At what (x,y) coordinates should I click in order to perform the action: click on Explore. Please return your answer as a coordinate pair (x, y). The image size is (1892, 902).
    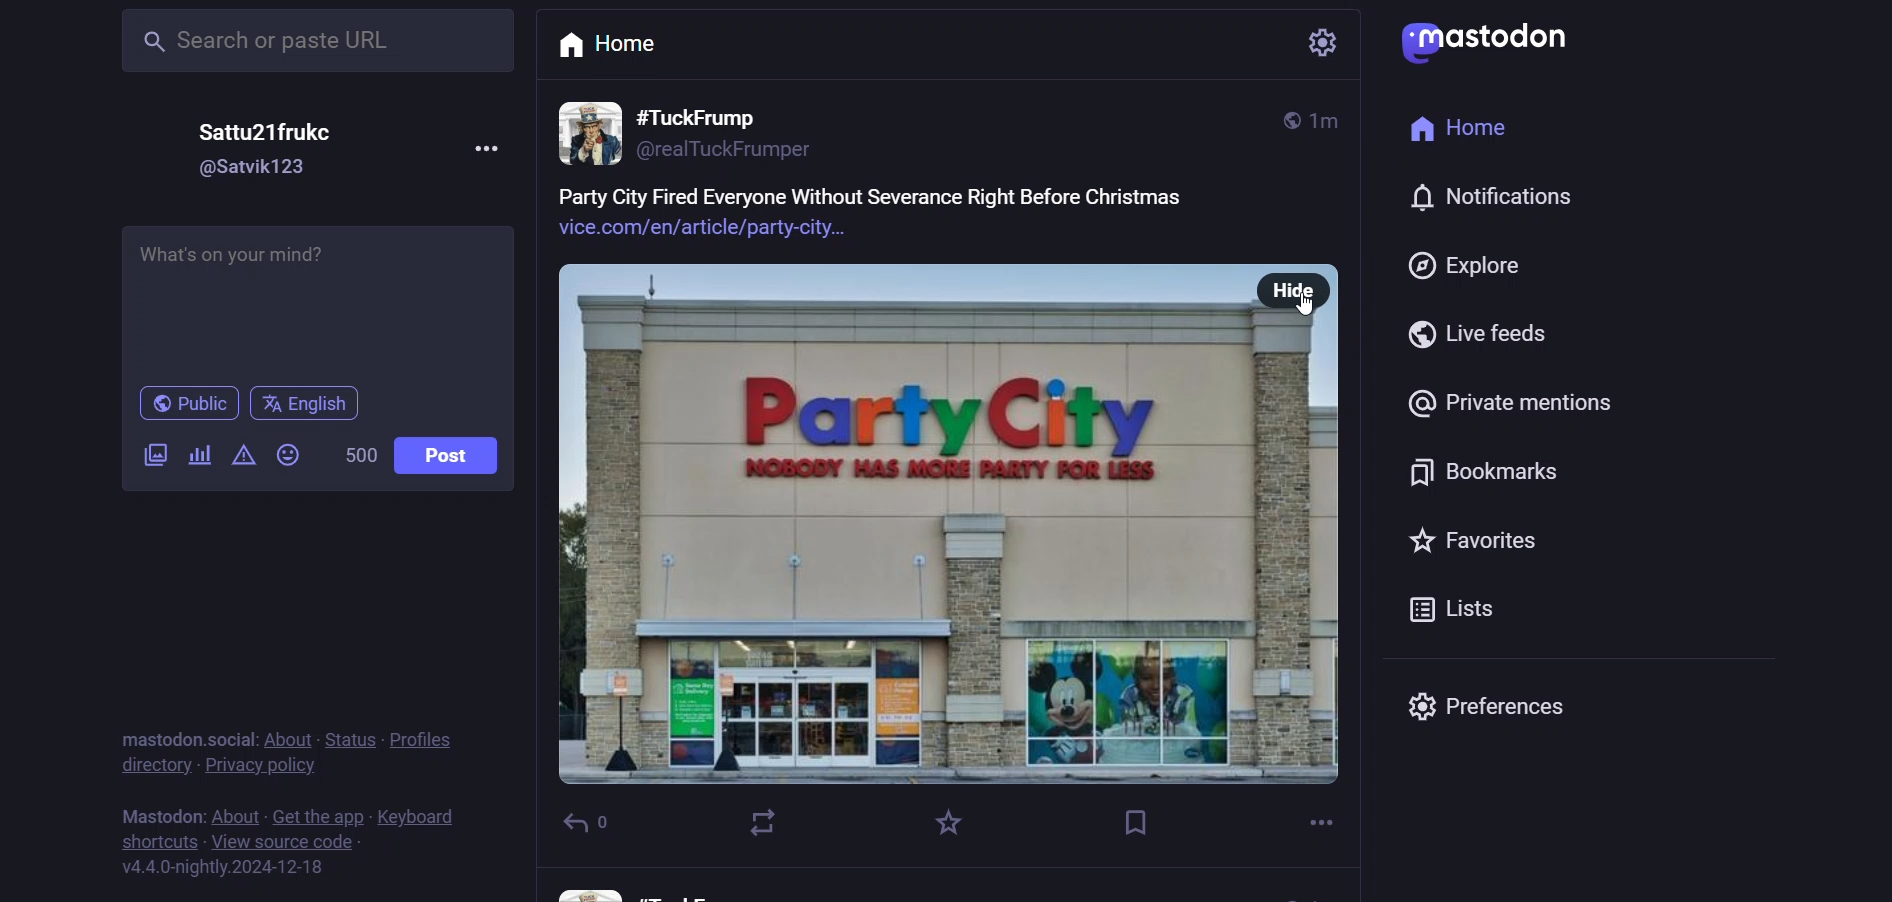
    Looking at the image, I should click on (1477, 267).